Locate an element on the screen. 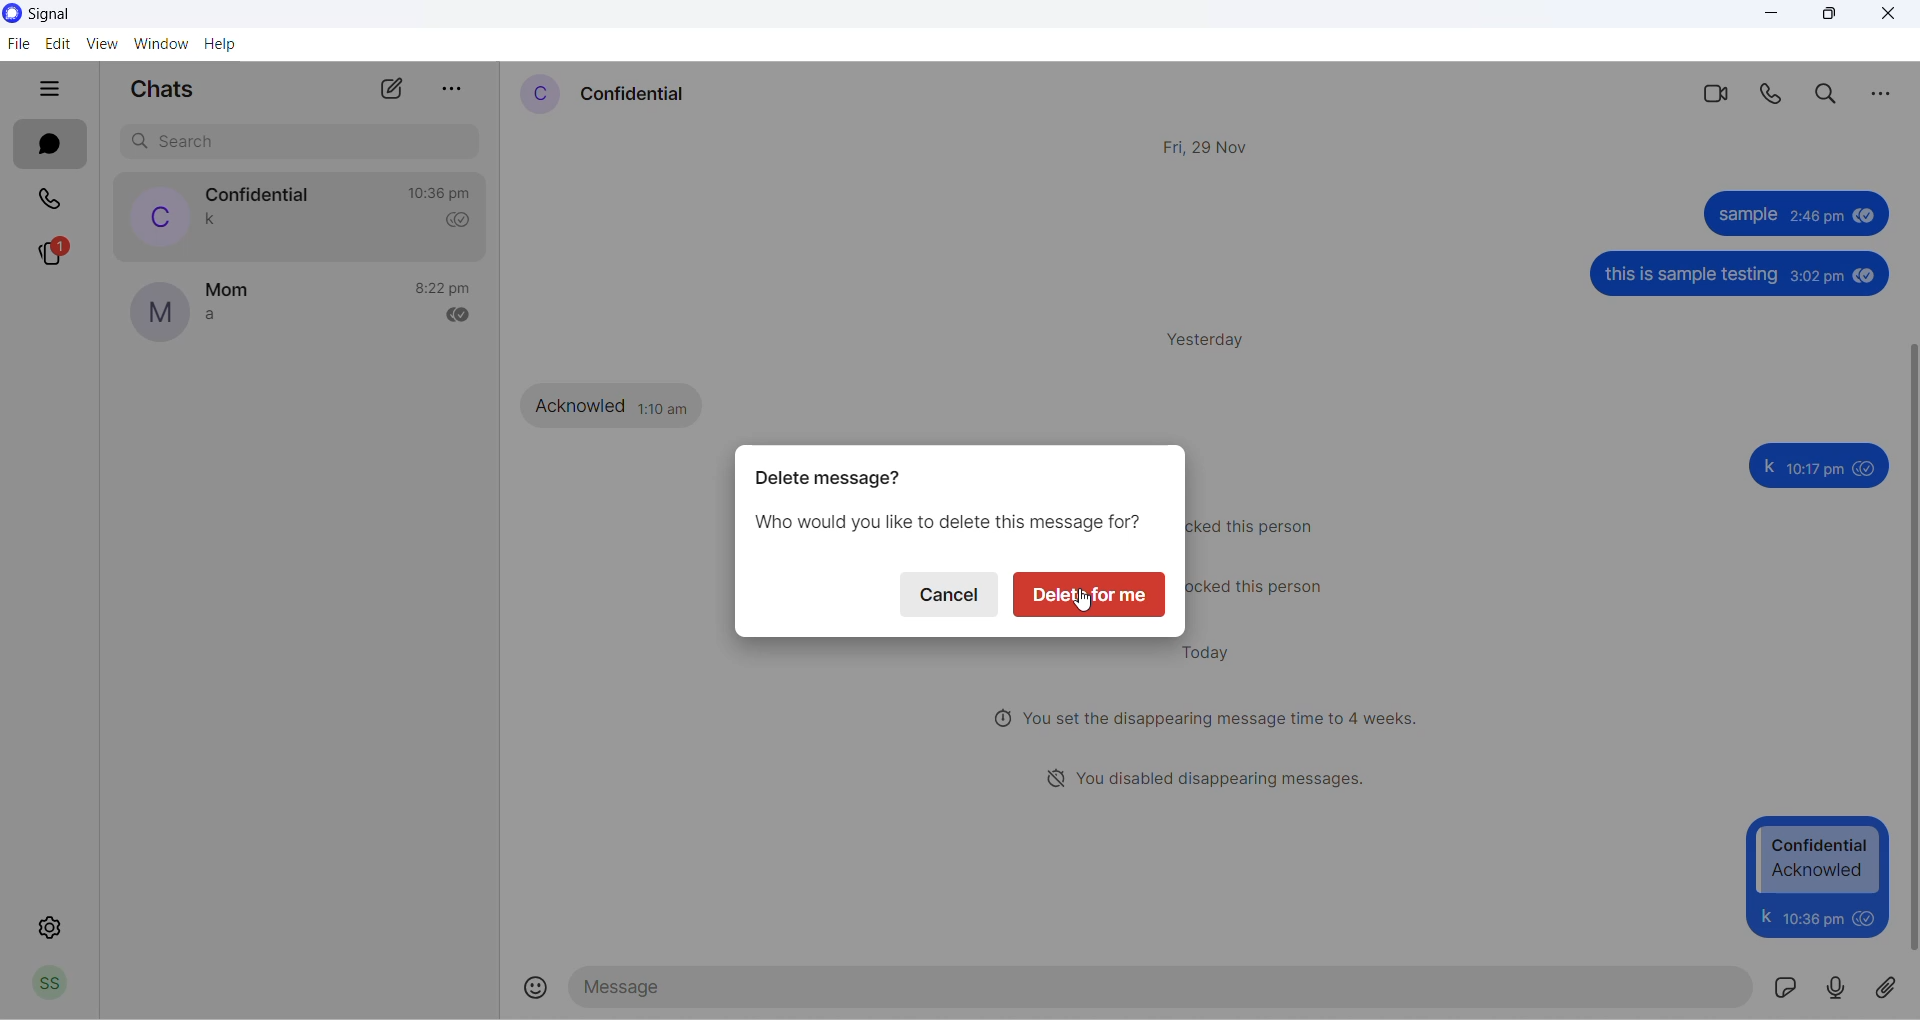 Image resolution: width=1920 pixels, height=1020 pixels. maximize is located at coordinates (1826, 14).